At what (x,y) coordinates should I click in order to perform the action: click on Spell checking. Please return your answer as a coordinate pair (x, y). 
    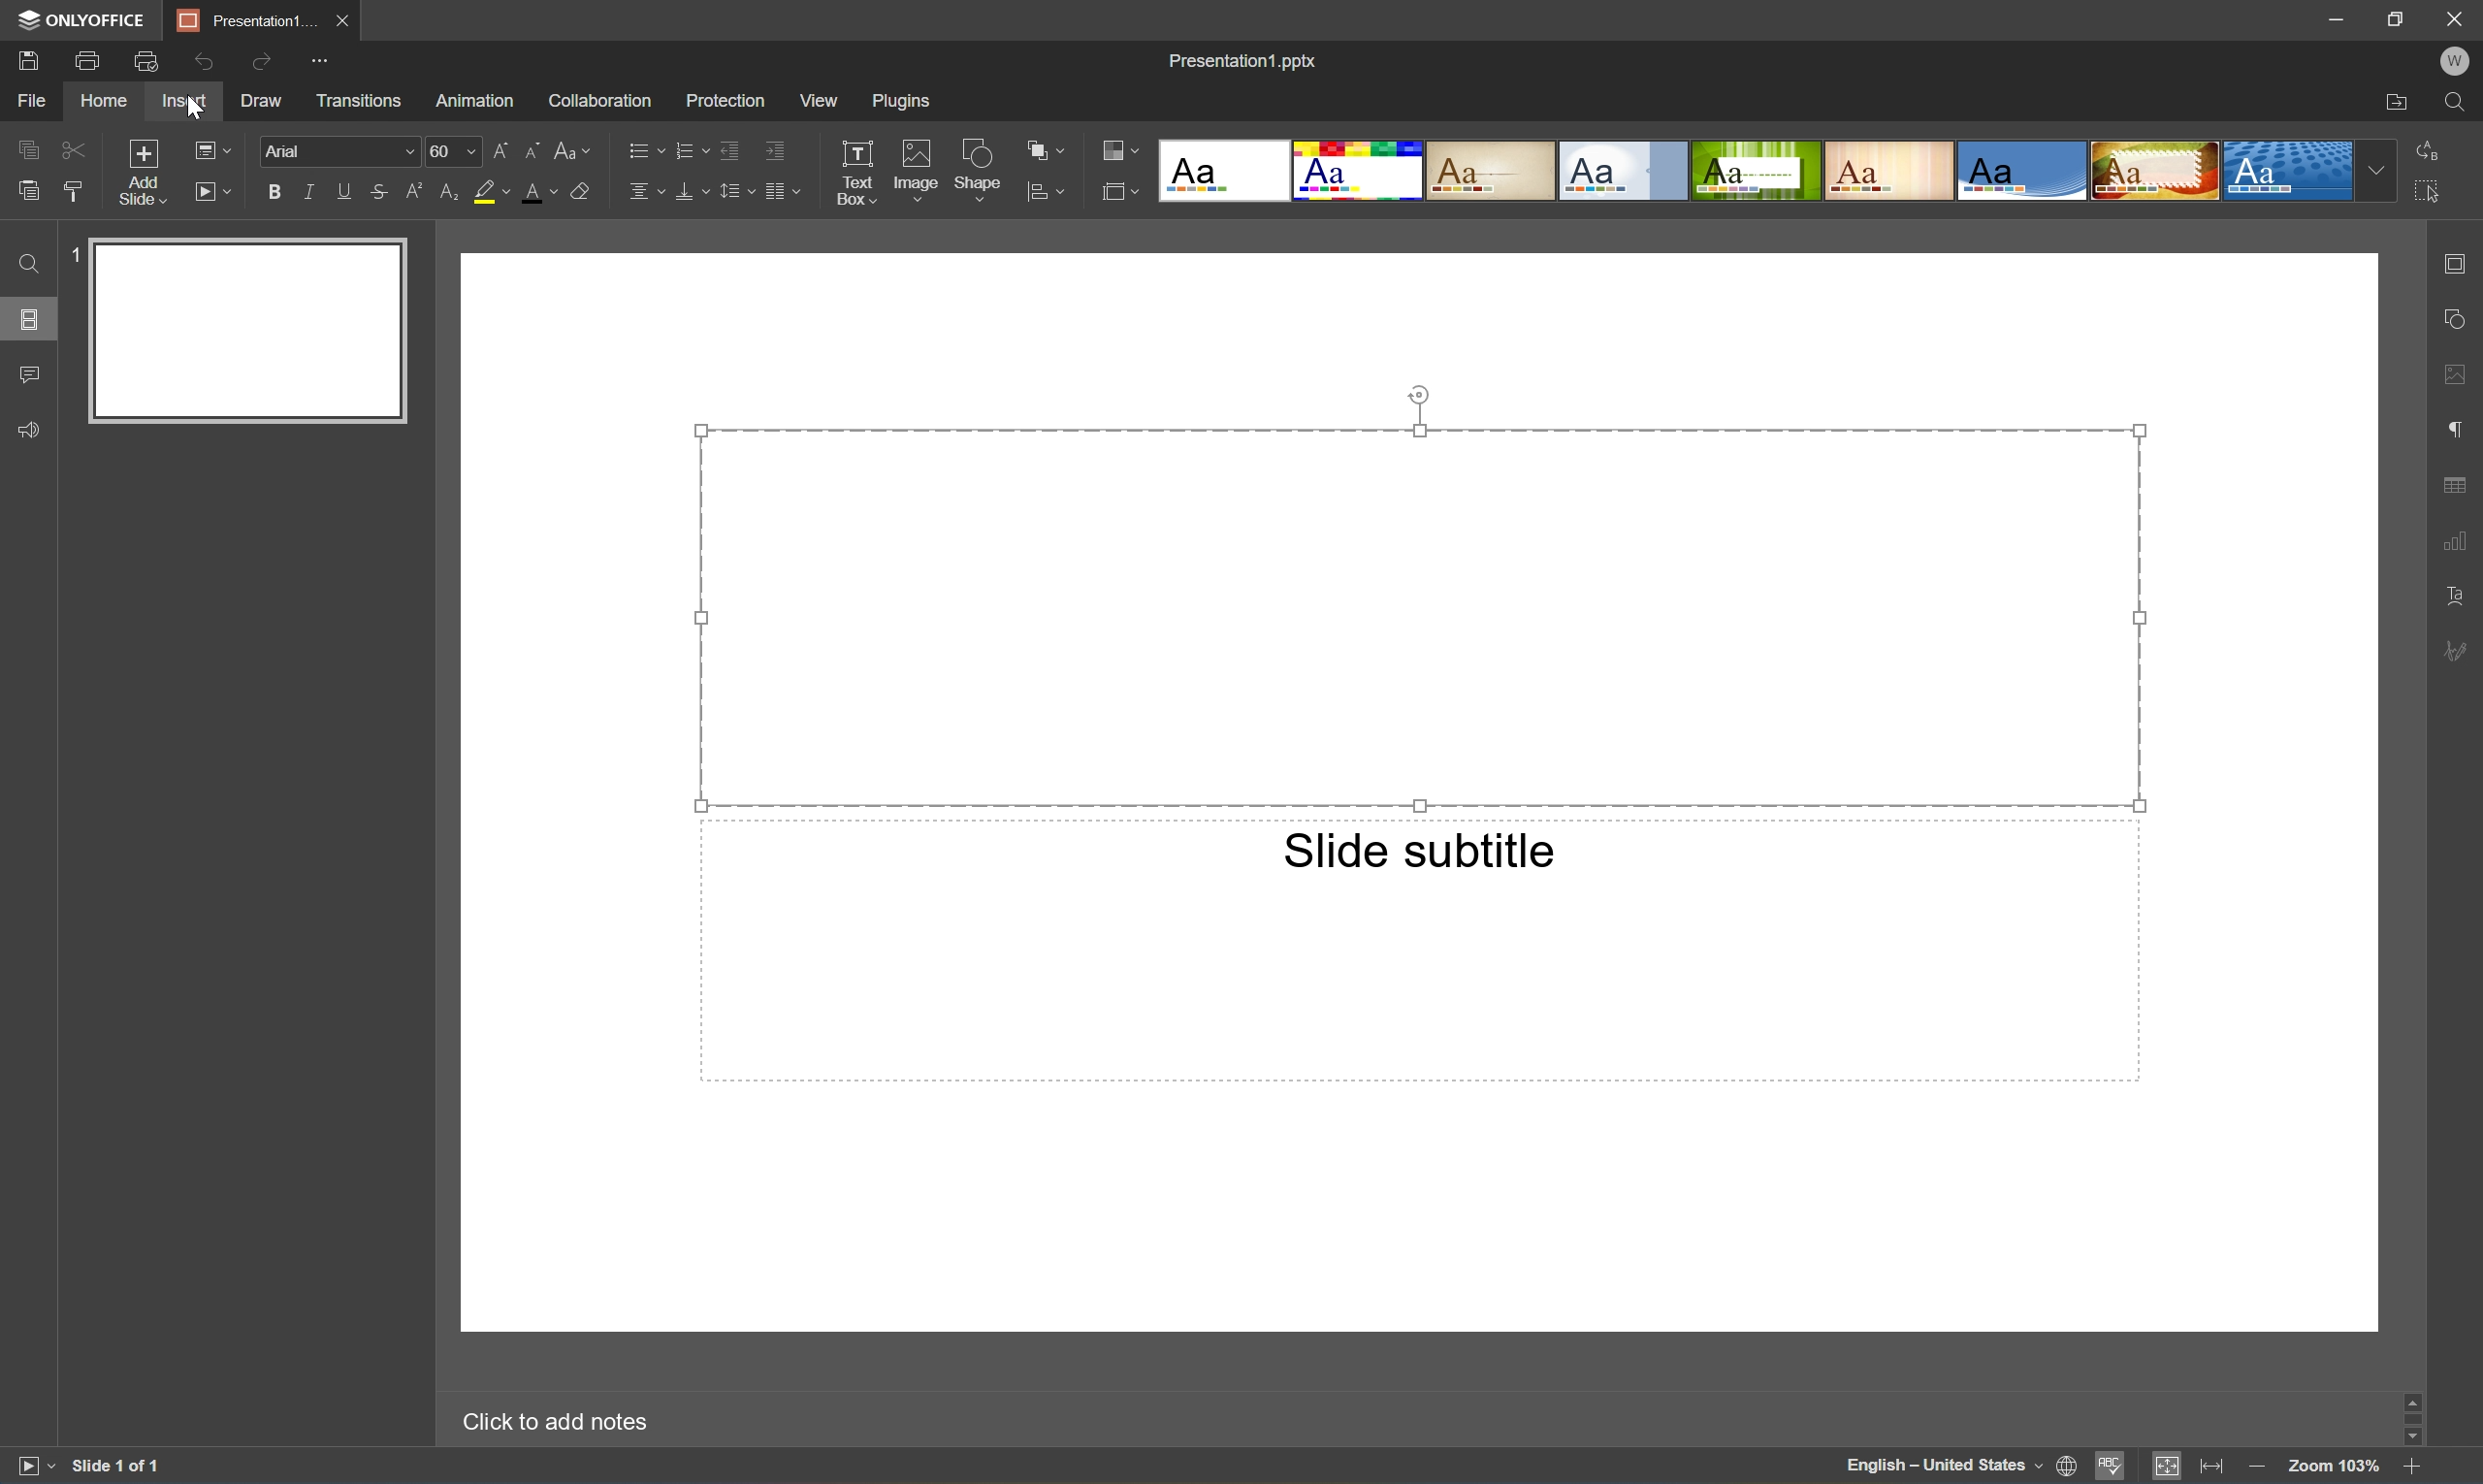
    Looking at the image, I should click on (2115, 1467).